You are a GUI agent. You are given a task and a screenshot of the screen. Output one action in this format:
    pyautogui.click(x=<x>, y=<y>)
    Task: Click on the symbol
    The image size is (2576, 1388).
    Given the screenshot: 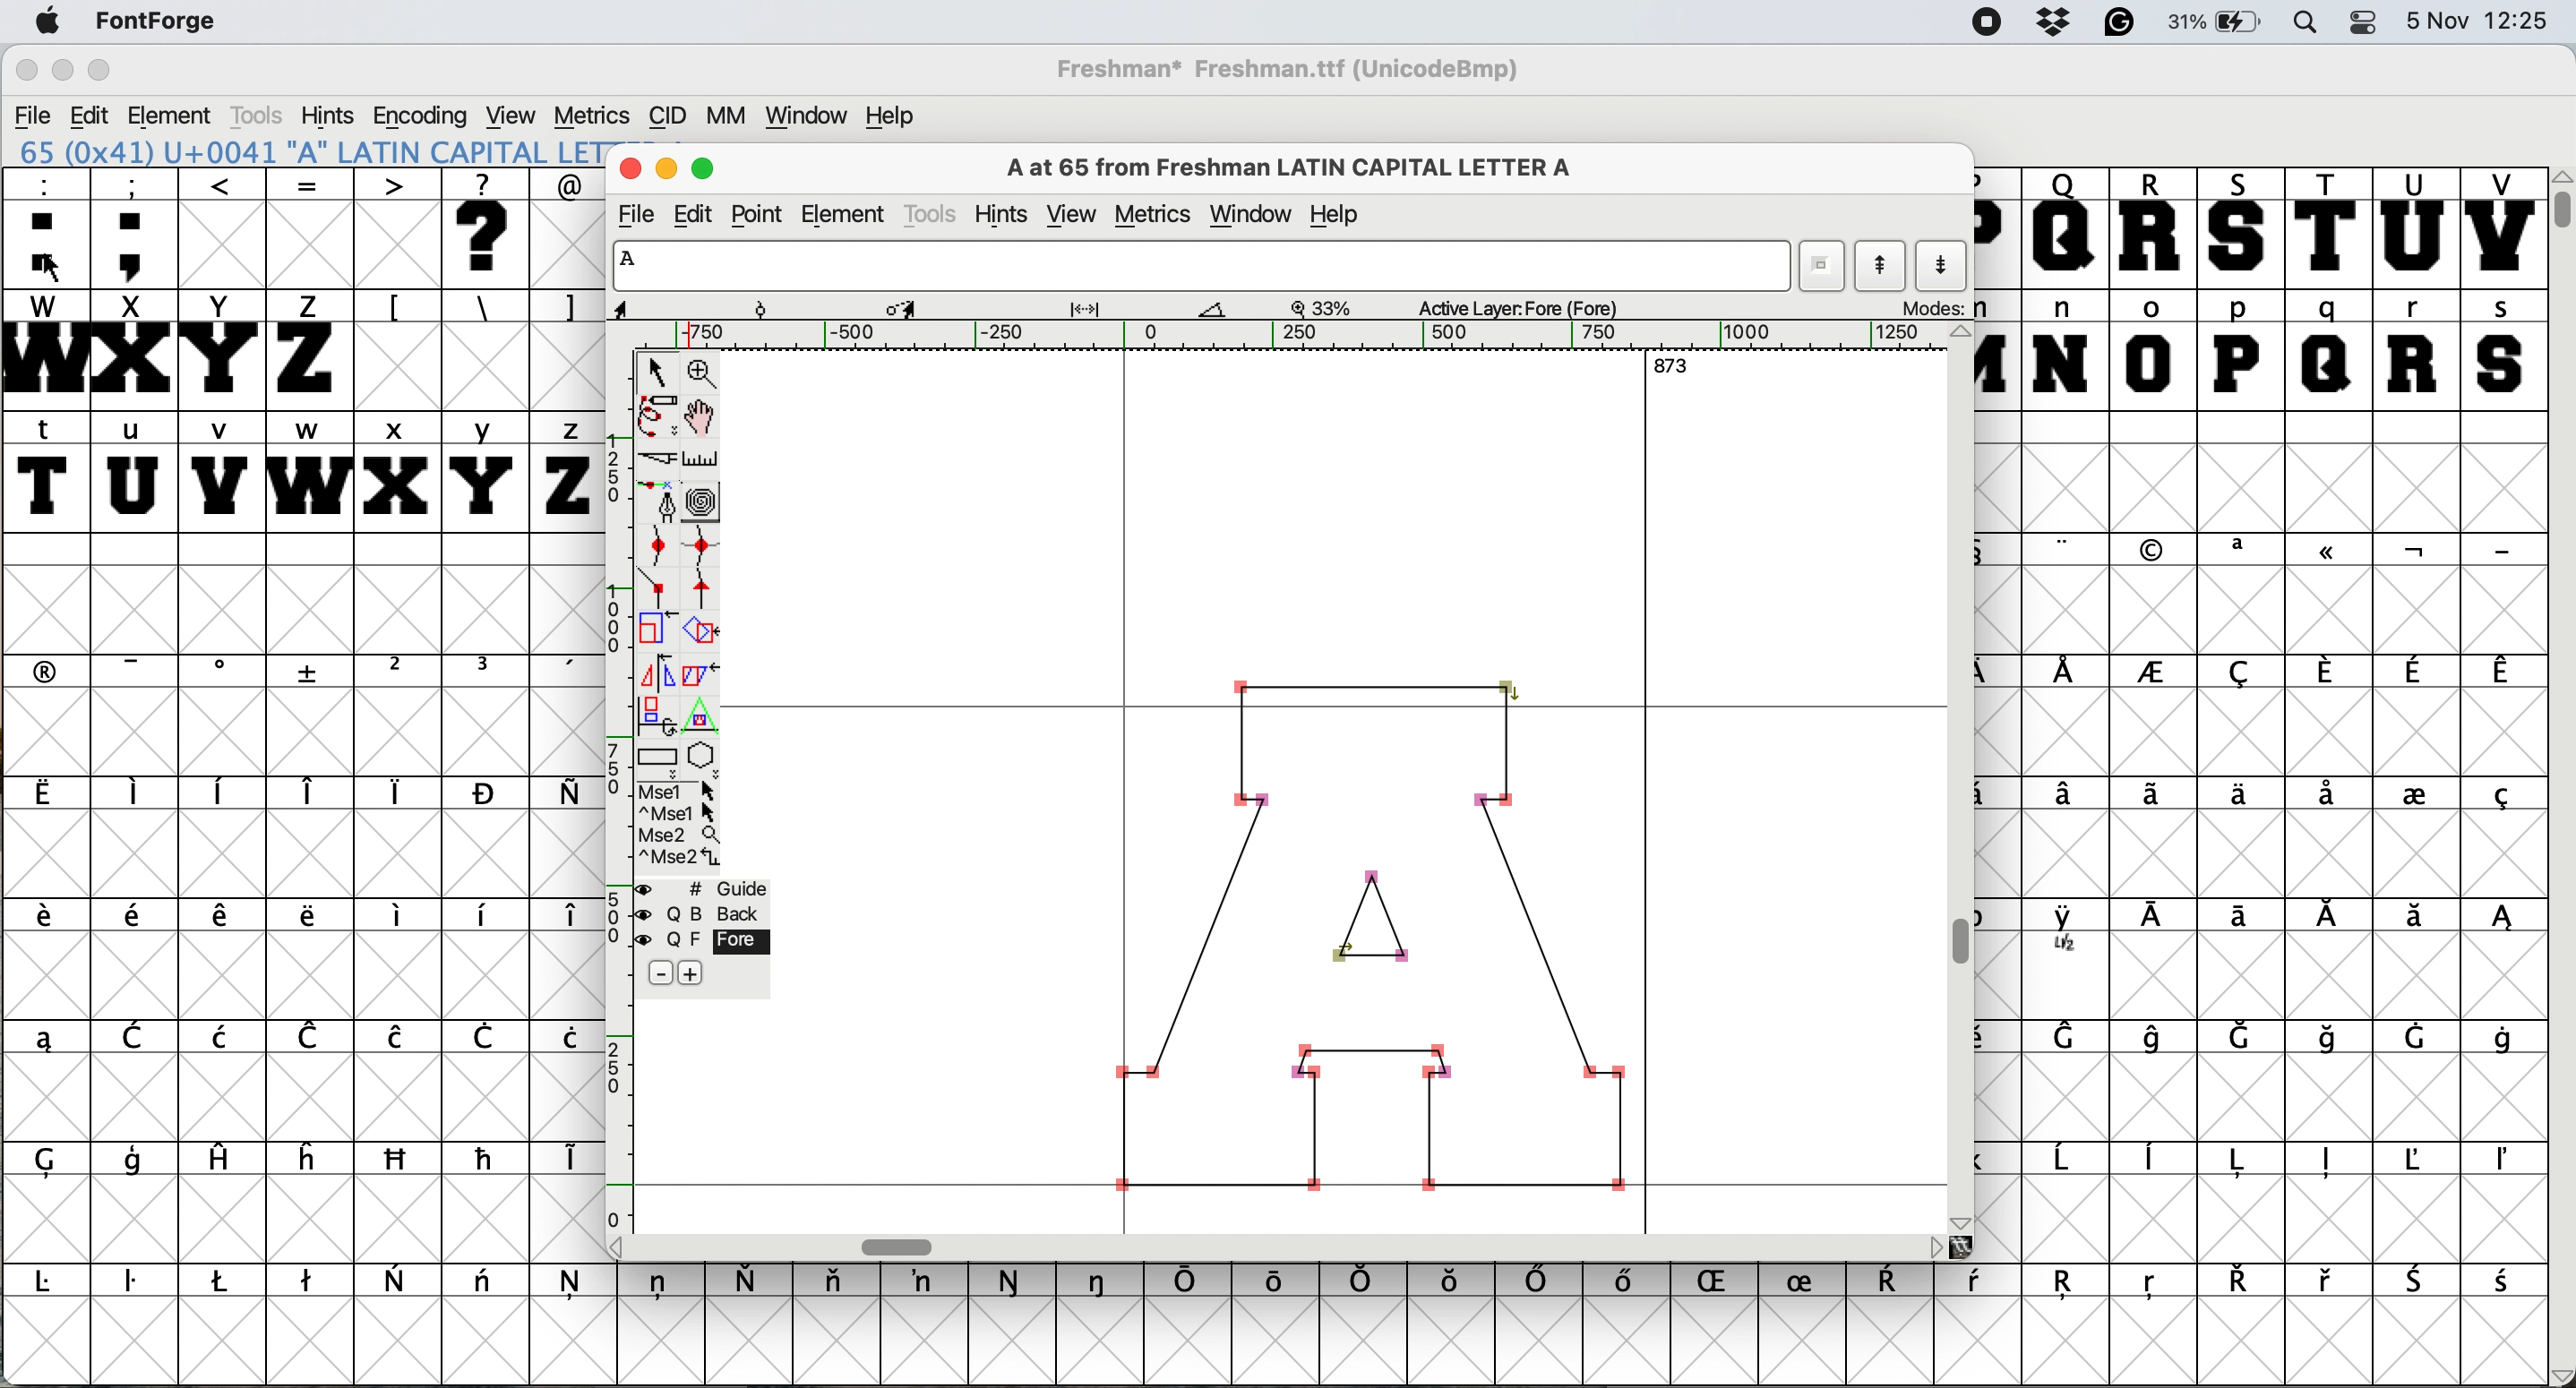 What is the action you would take?
    pyautogui.click(x=2156, y=791)
    